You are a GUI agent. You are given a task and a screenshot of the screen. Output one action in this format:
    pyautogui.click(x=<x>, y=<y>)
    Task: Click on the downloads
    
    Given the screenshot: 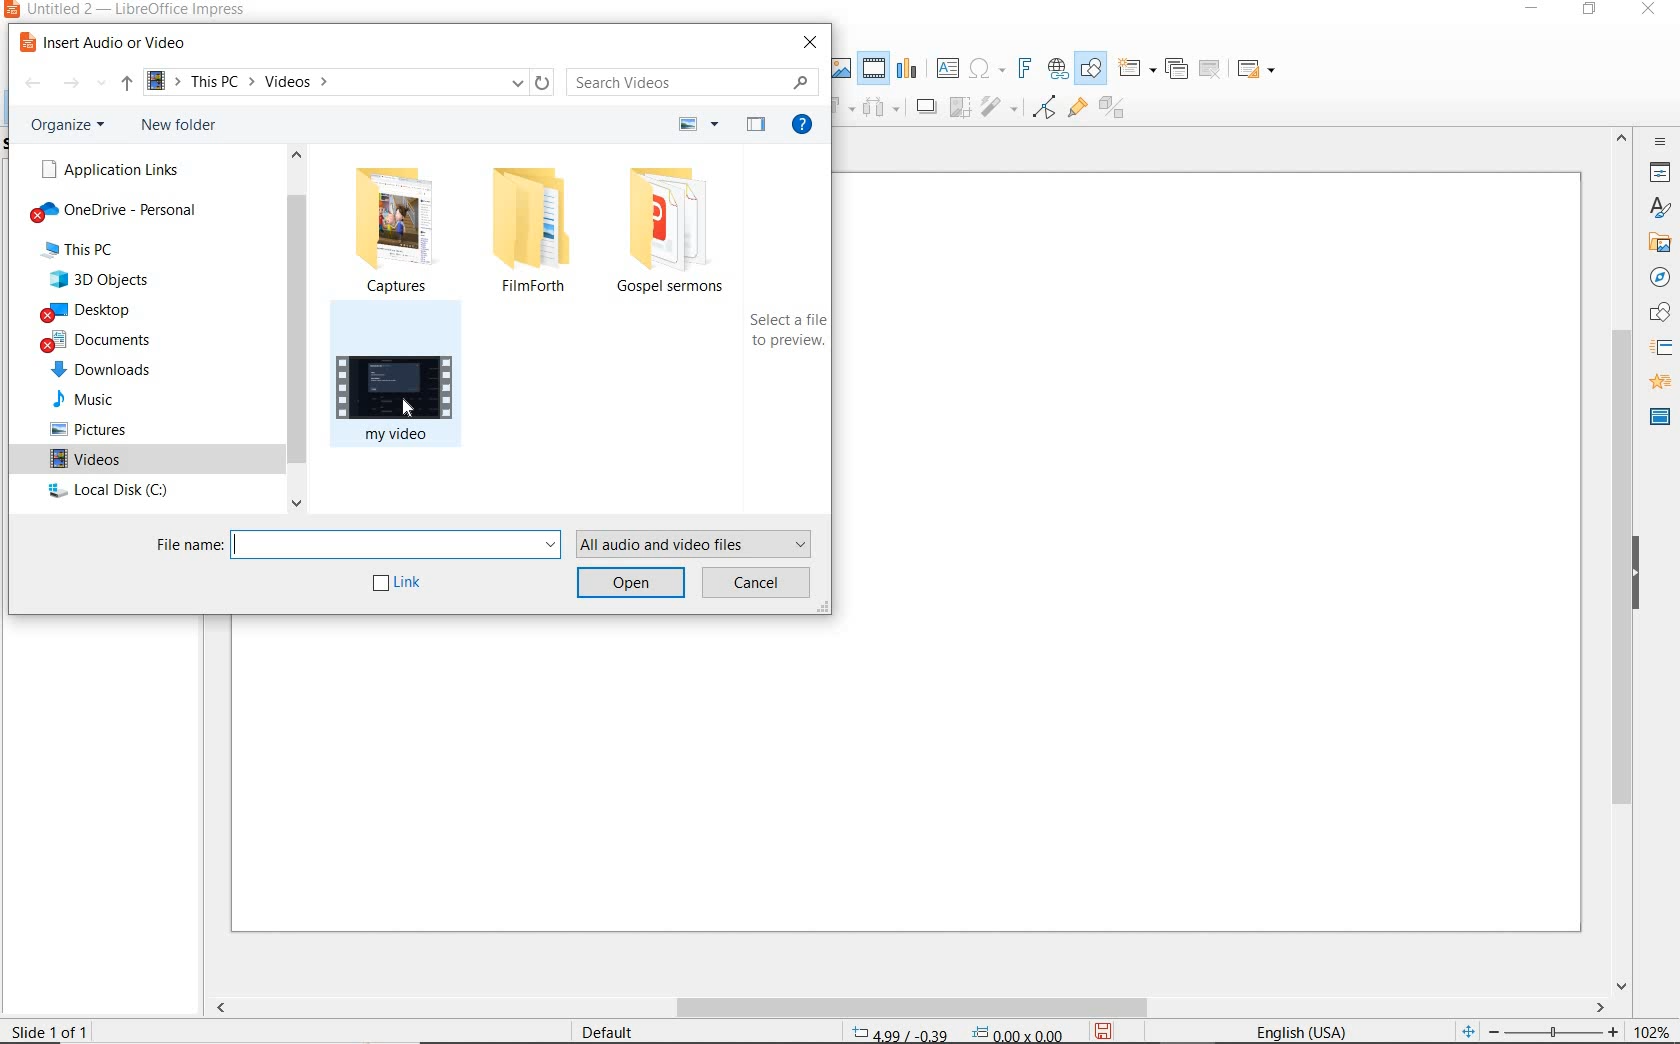 What is the action you would take?
    pyautogui.click(x=106, y=370)
    